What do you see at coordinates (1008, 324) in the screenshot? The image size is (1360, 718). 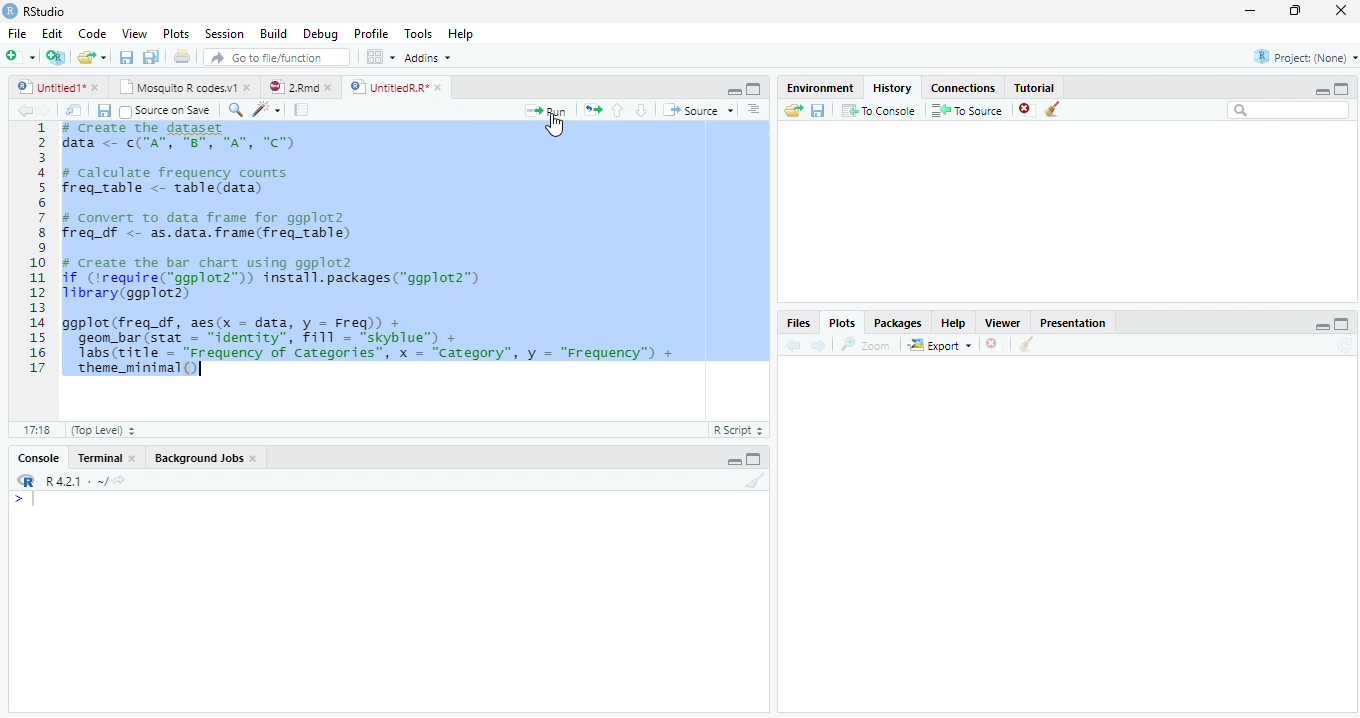 I see `Viewer` at bounding box center [1008, 324].